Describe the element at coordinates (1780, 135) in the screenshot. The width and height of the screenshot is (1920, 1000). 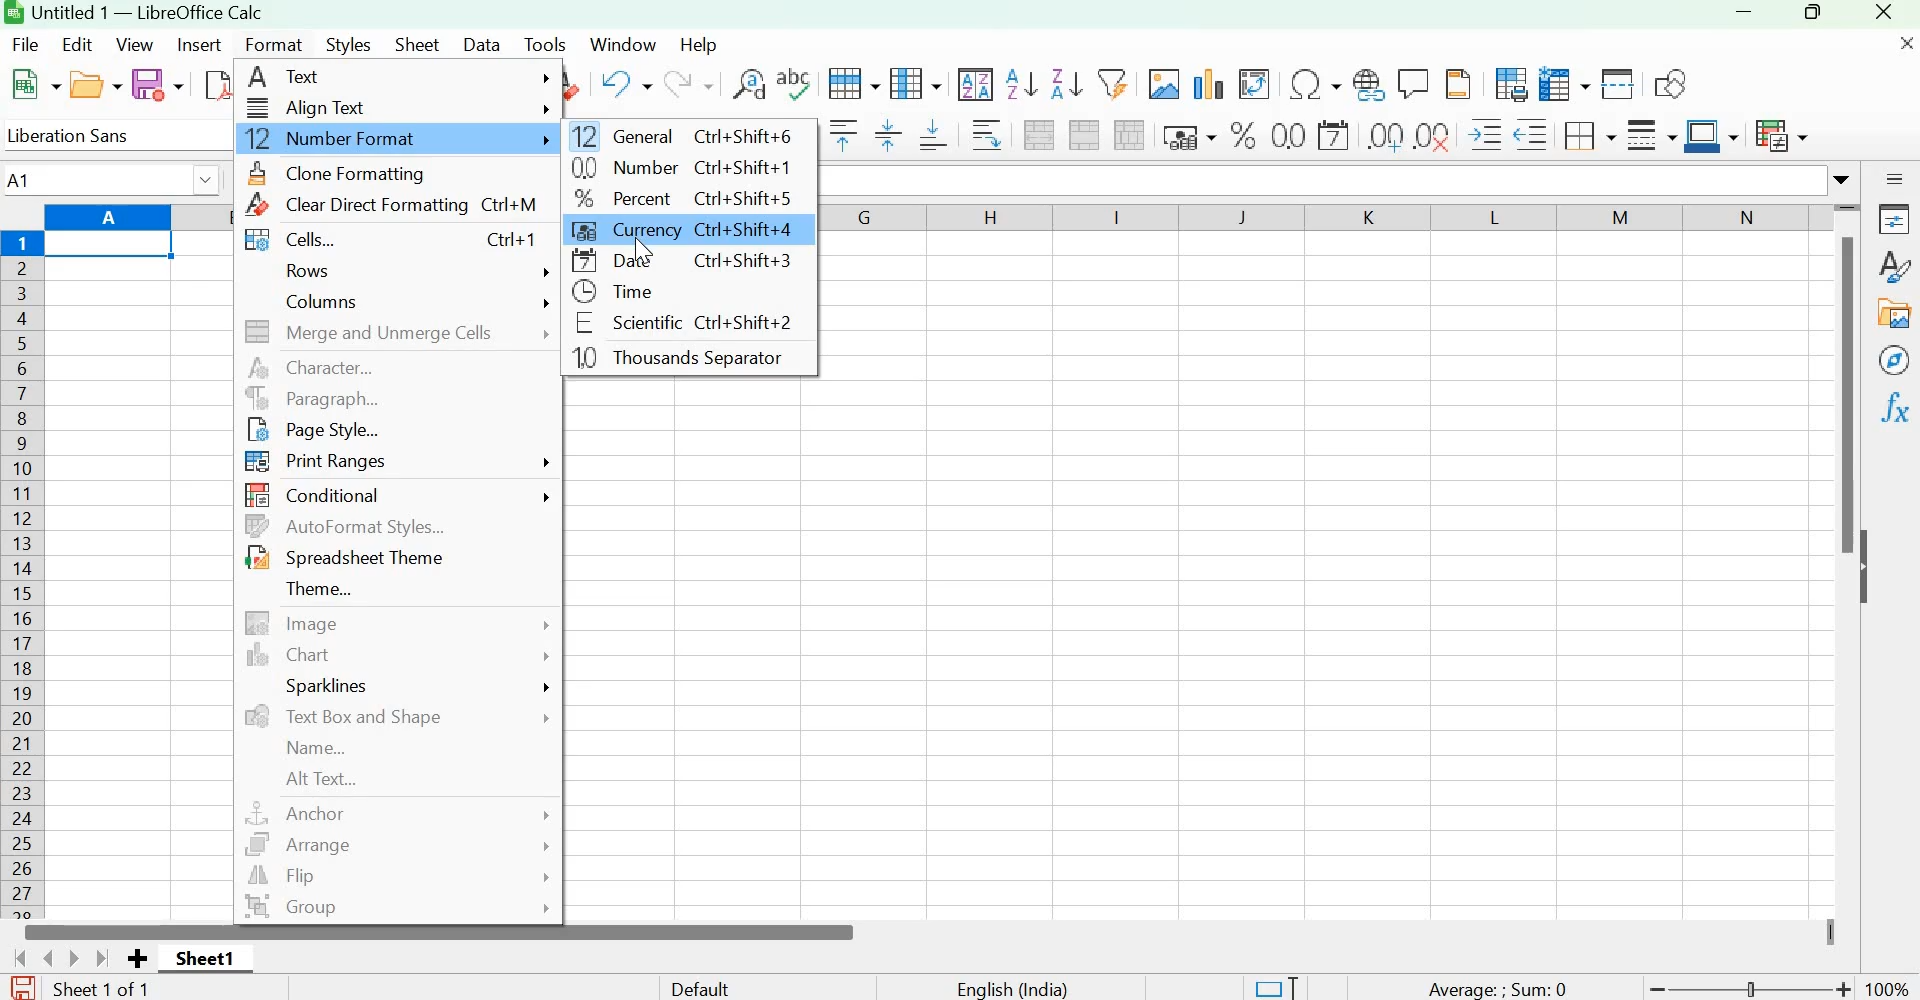
I see `Conditional ` at that location.